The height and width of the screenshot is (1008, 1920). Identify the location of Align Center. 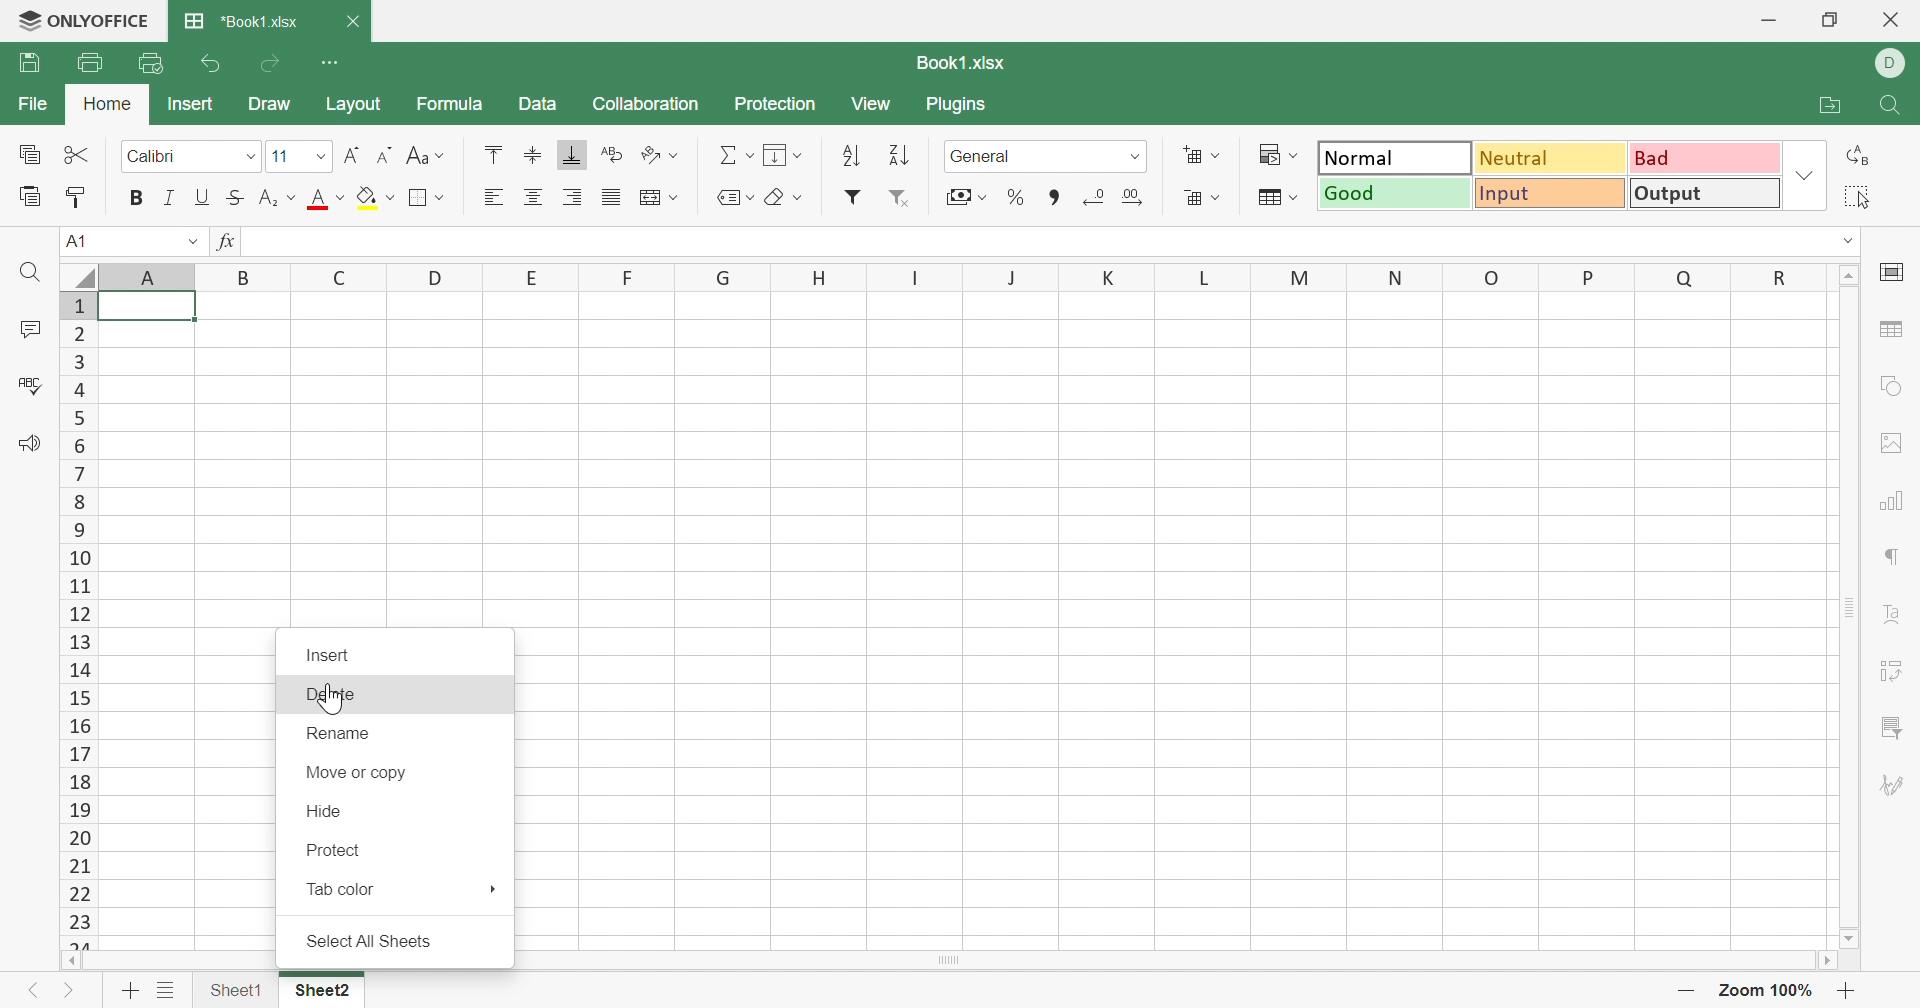
(534, 198).